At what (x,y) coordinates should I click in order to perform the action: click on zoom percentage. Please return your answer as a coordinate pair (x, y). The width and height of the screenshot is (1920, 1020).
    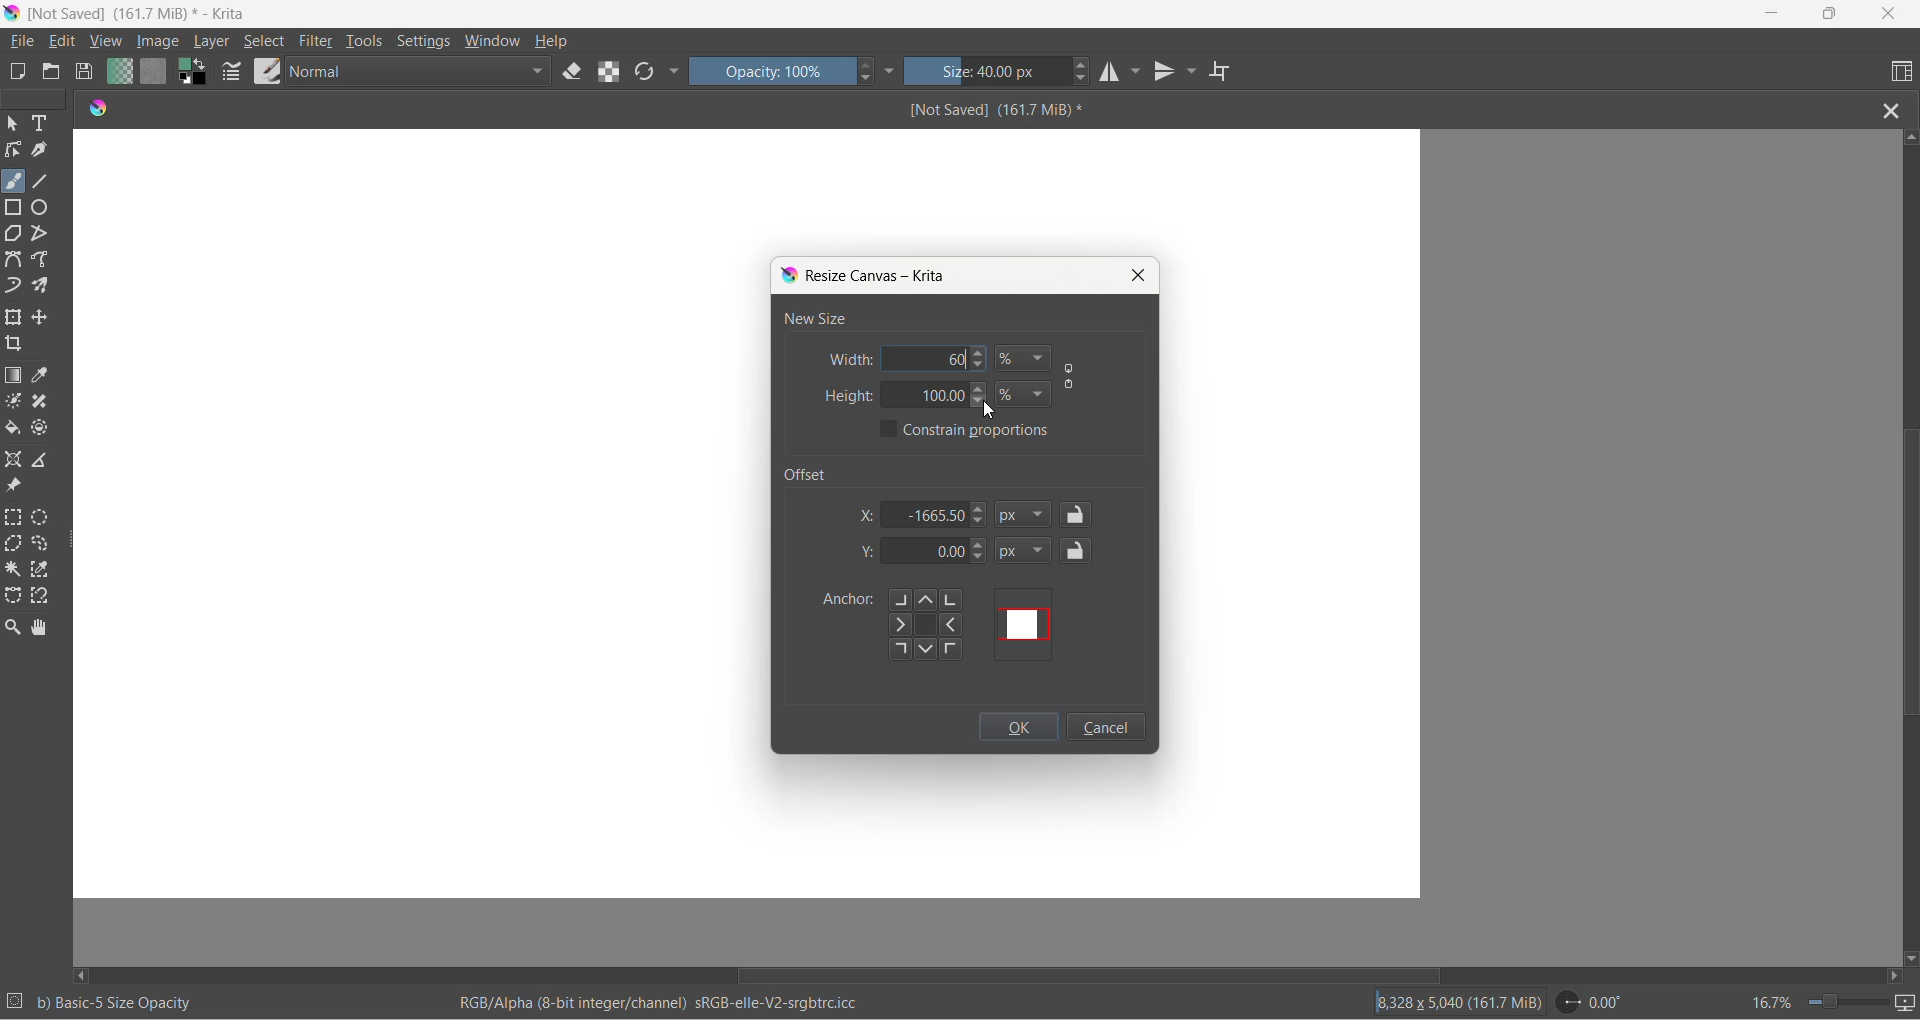
    Looking at the image, I should click on (1770, 1000).